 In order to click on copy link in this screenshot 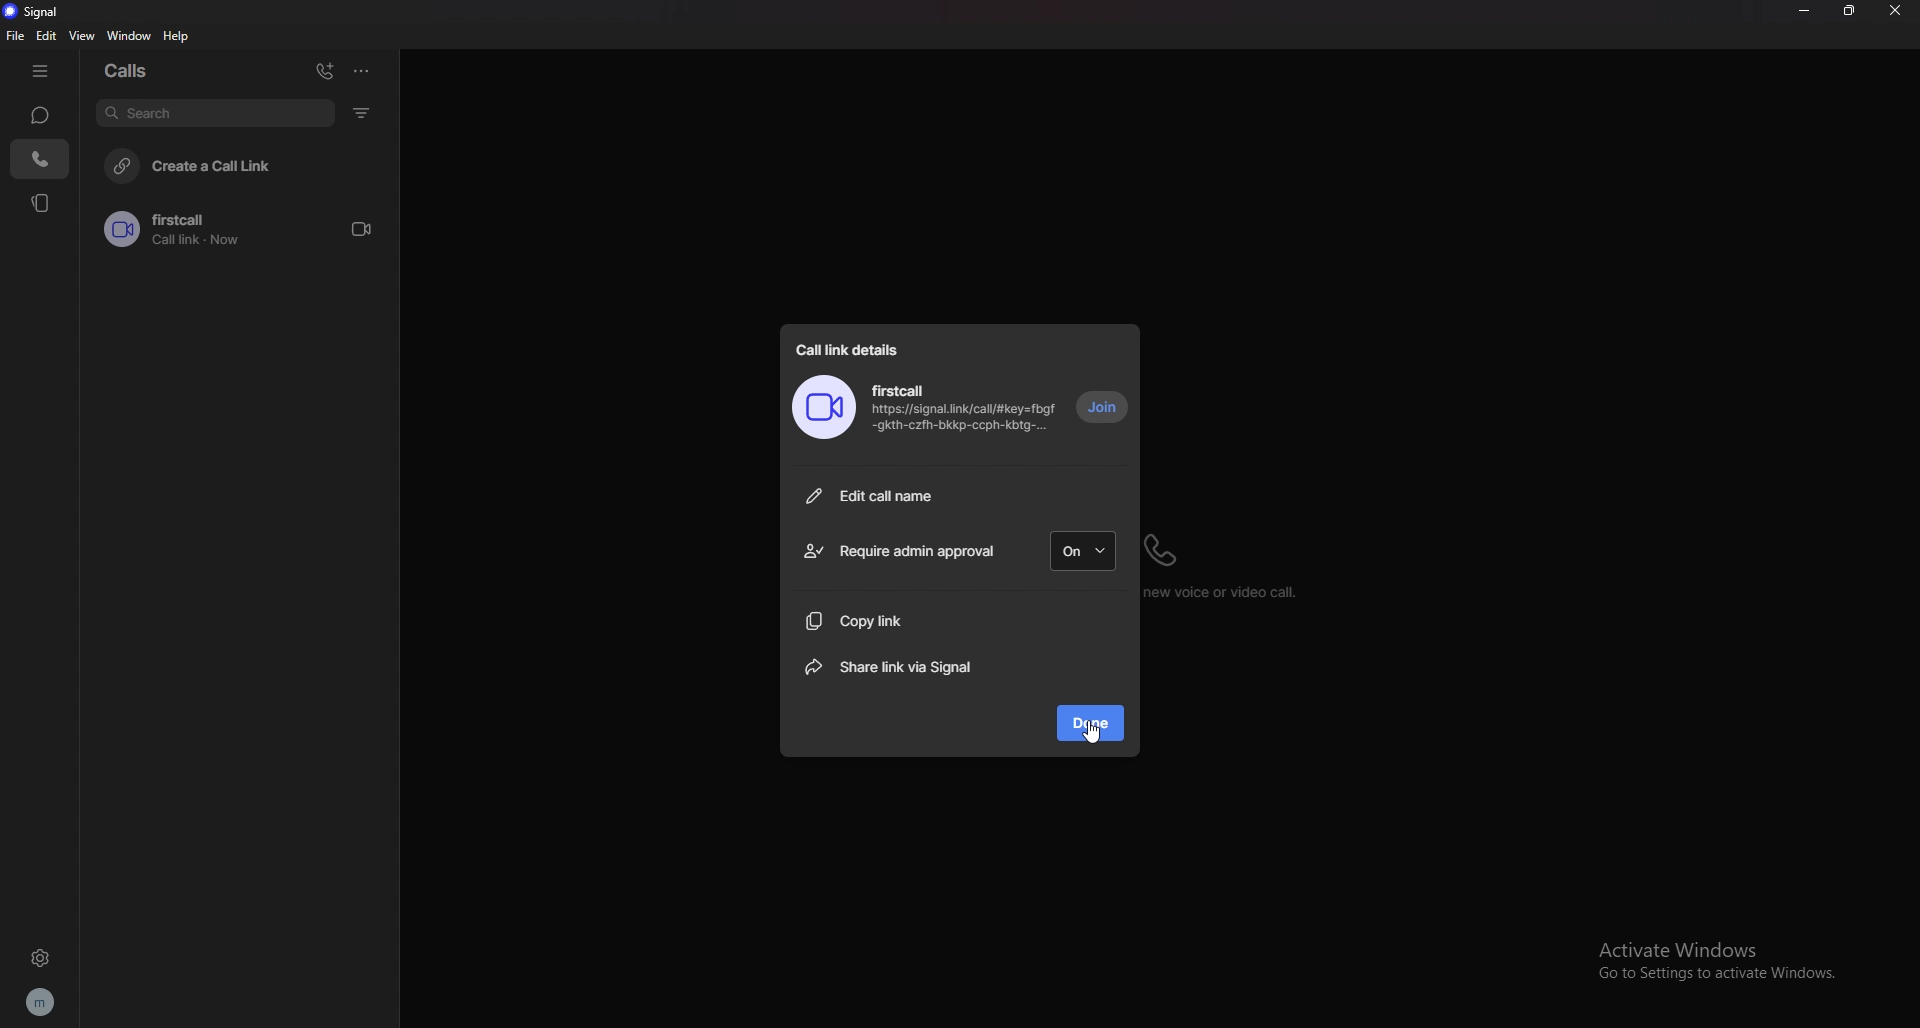, I will do `click(901, 620)`.